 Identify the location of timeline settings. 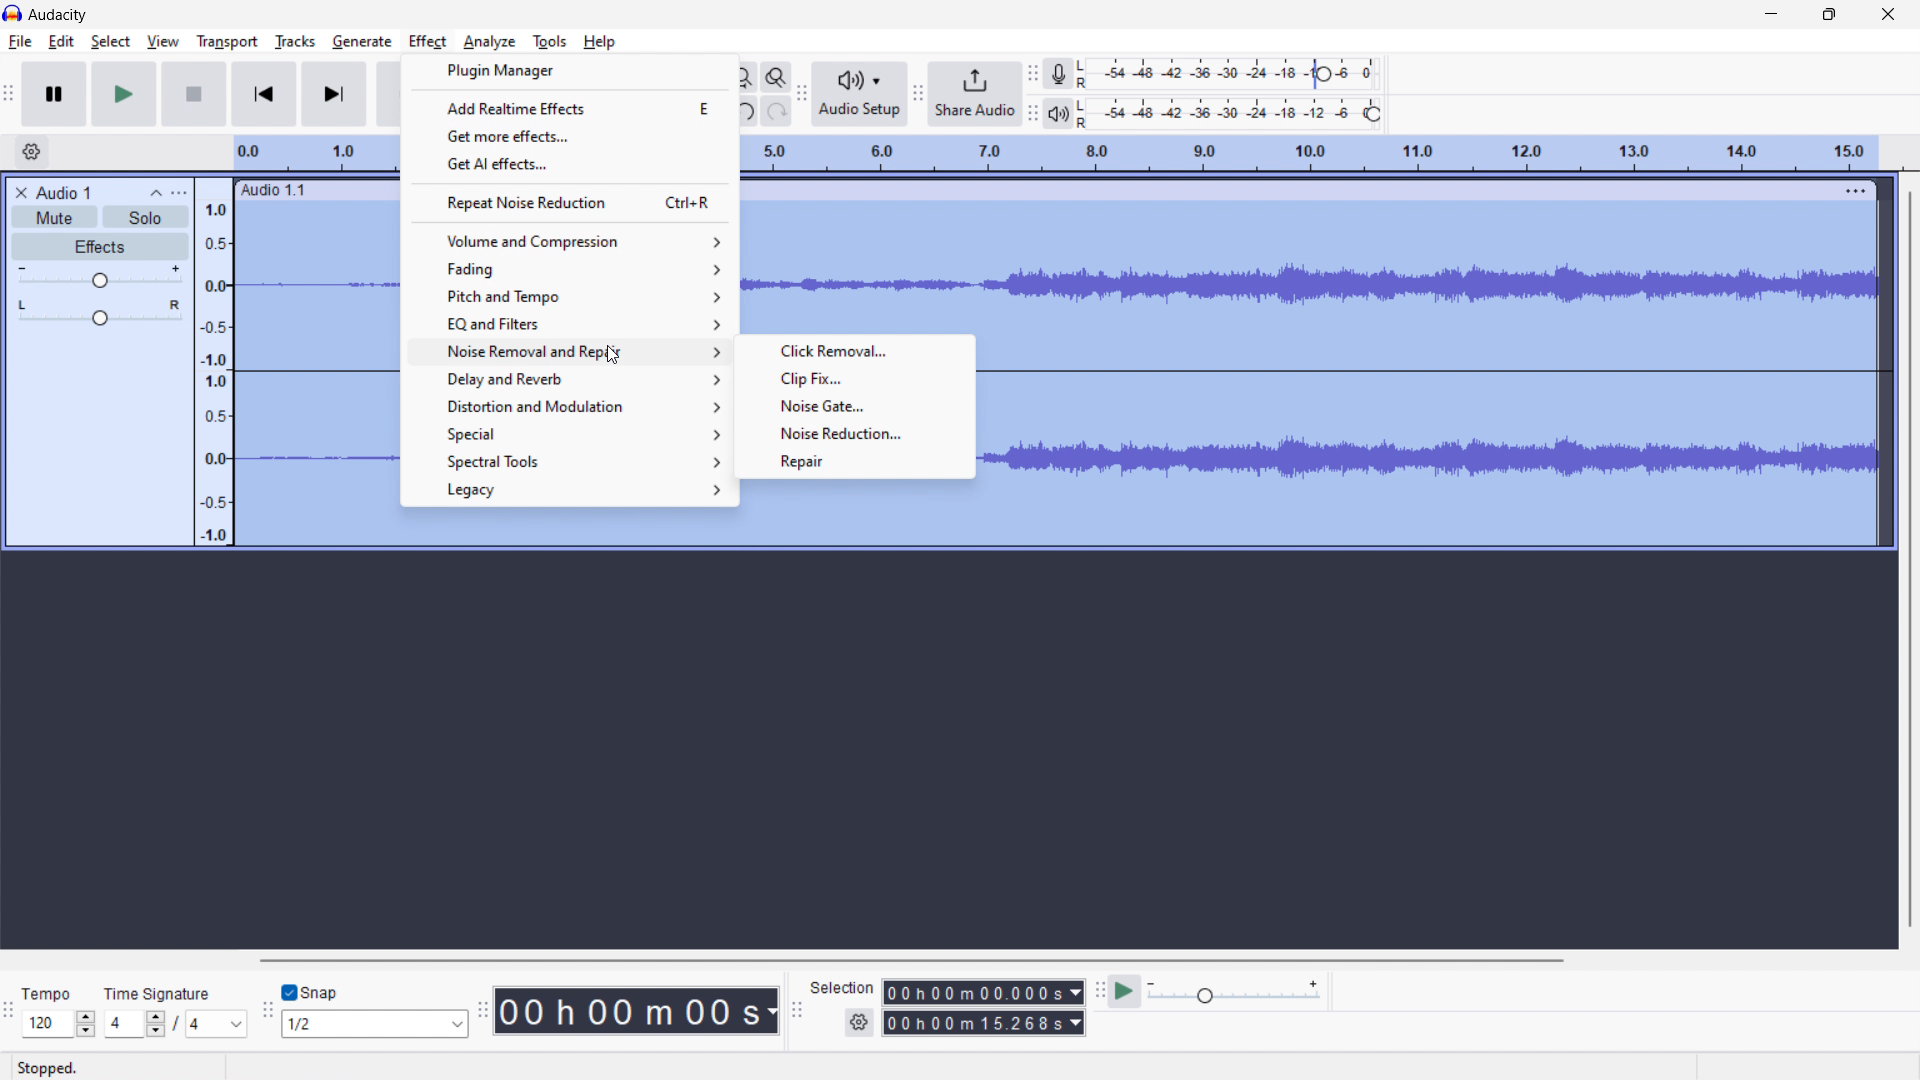
(32, 151).